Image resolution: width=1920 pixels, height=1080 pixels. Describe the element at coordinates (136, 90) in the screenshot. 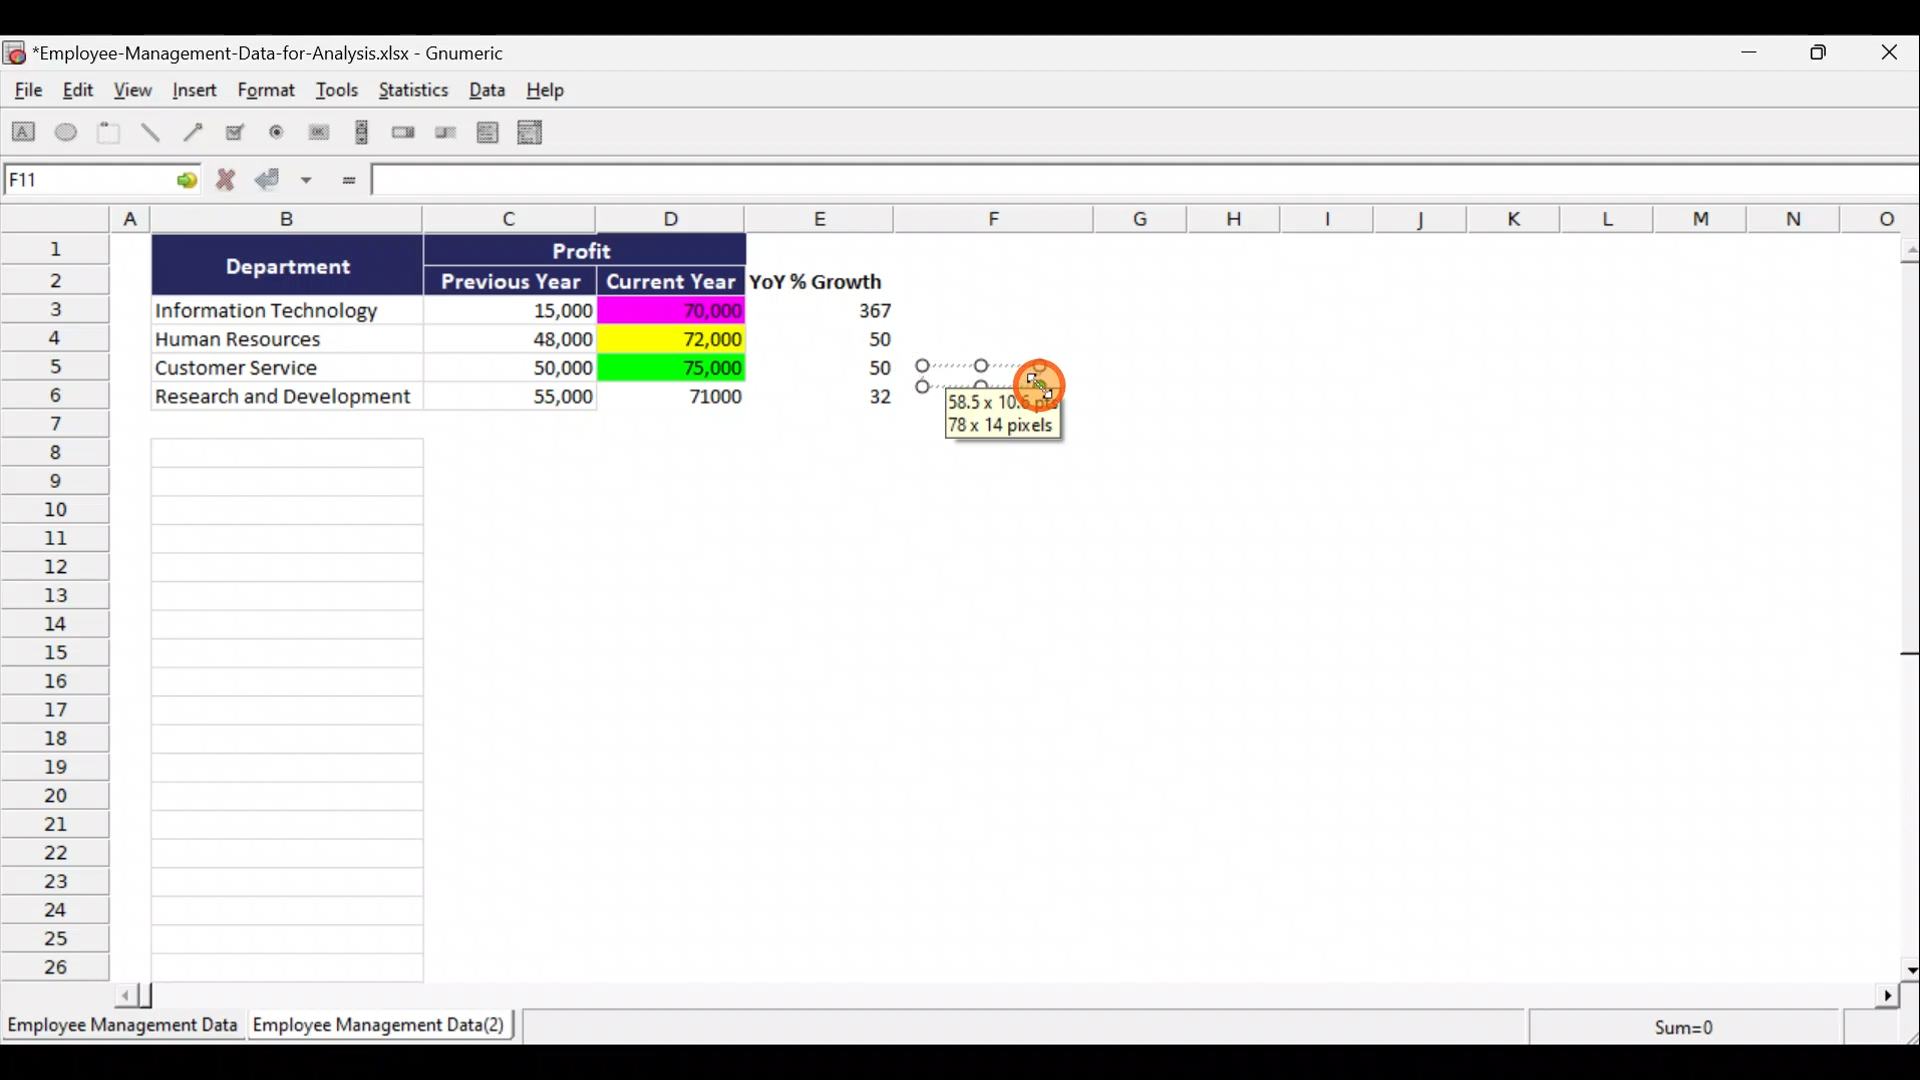

I see `View` at that location.